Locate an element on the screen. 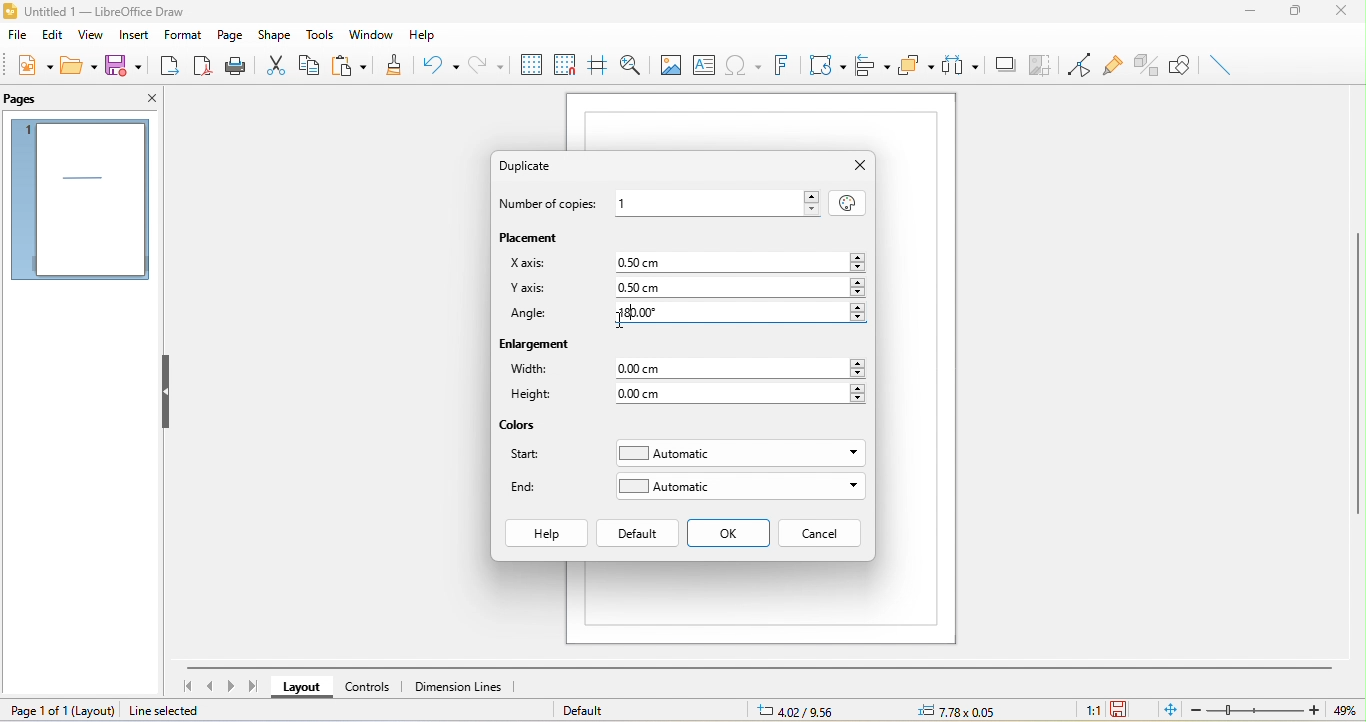 This screenshot has width=1366, height=722. insert line is located at coordinates (1221, 65).